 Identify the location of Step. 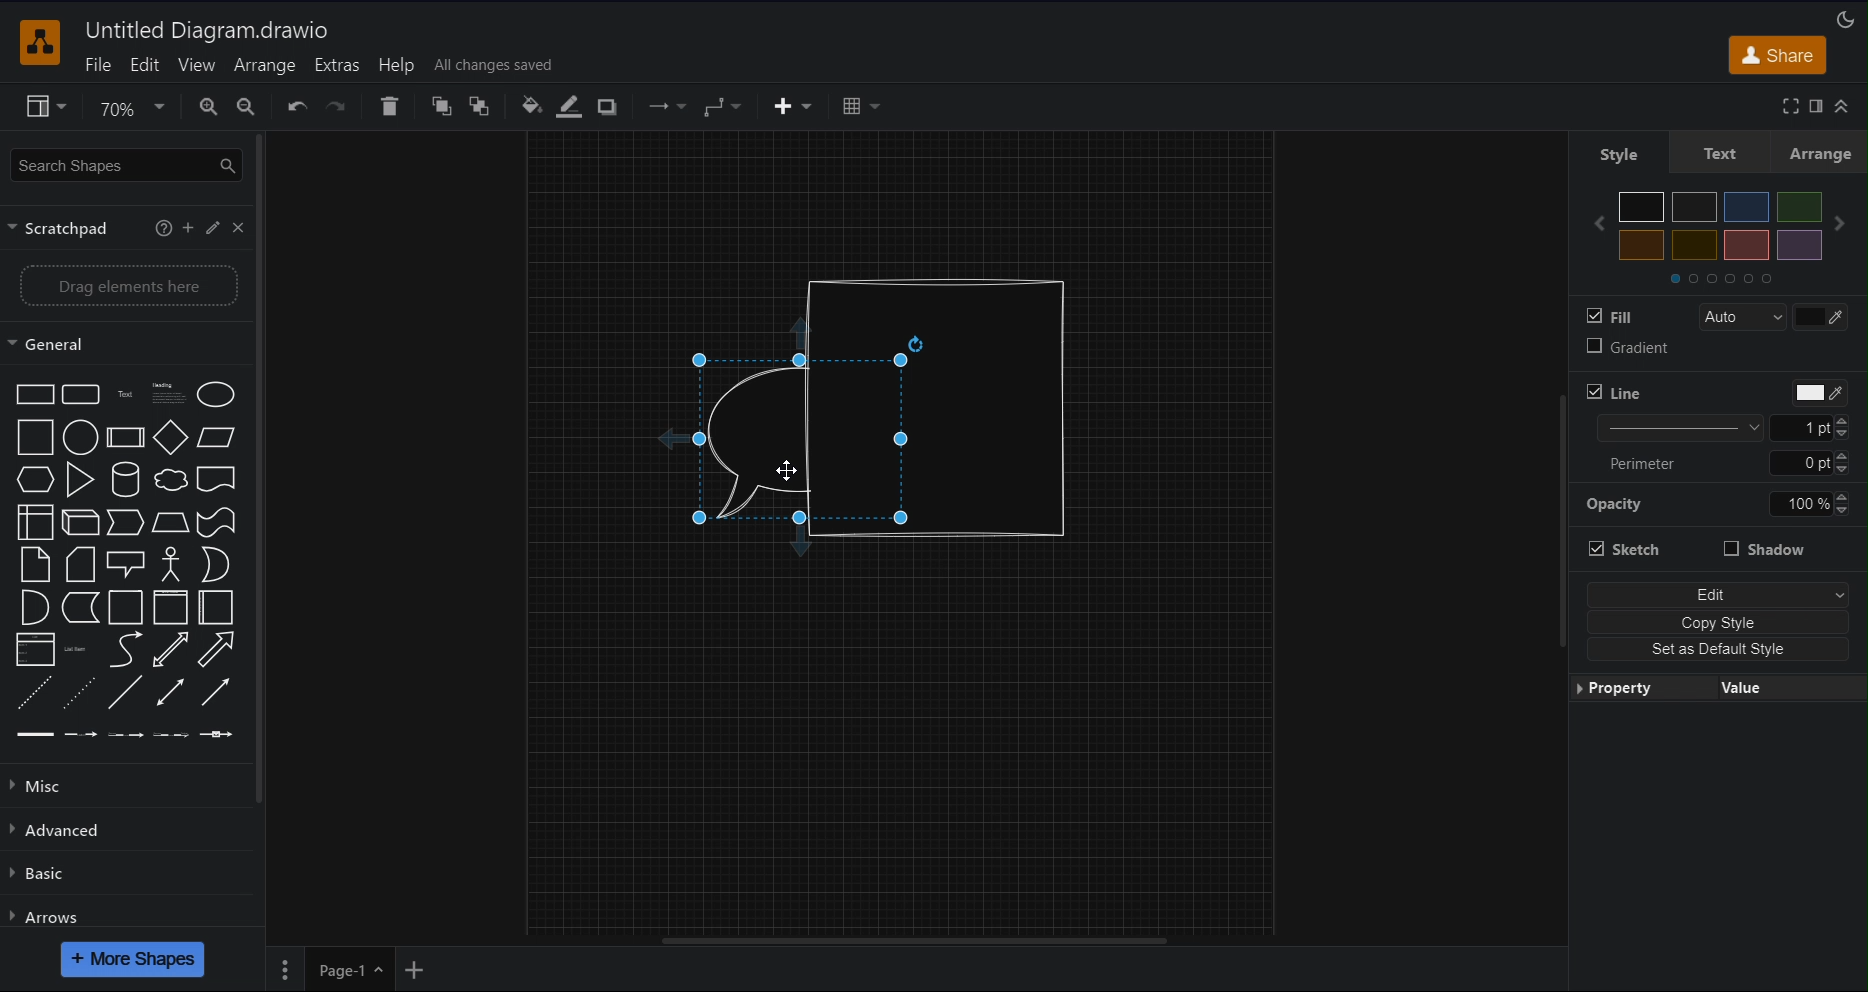
(125, 522).